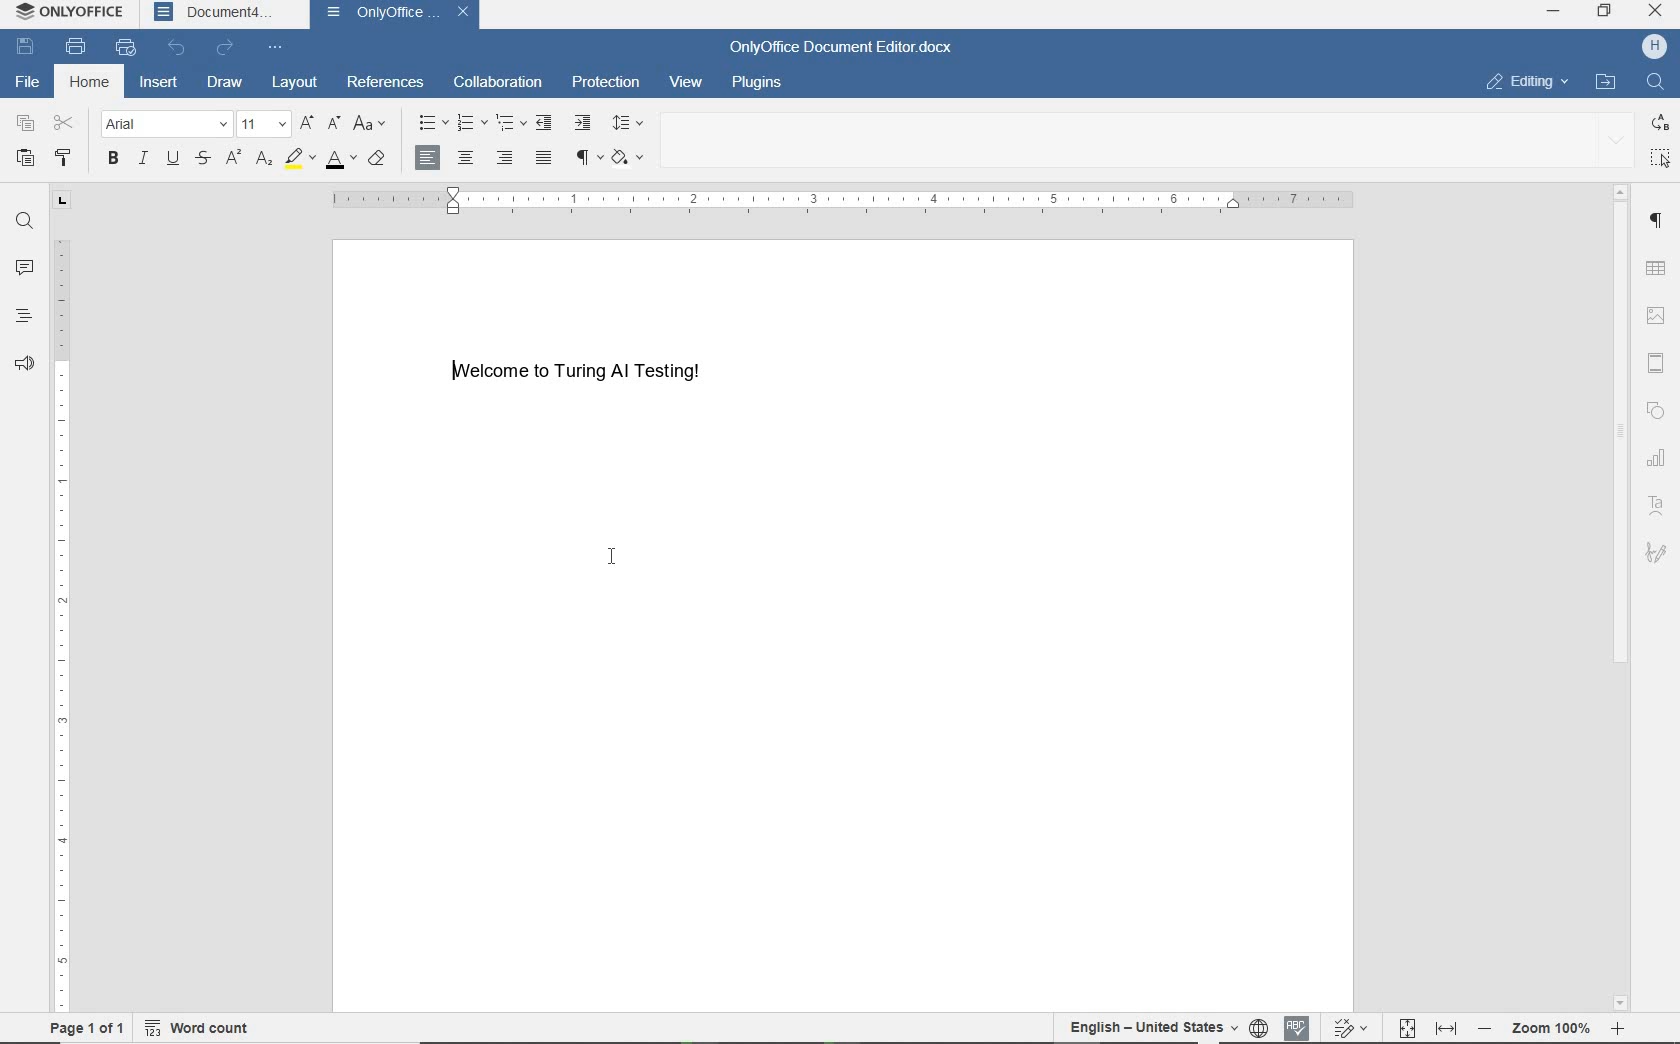  What do you see at coordinates (25, 270) in the screenshot?
I see `comments` at bounding box center [25, 270].